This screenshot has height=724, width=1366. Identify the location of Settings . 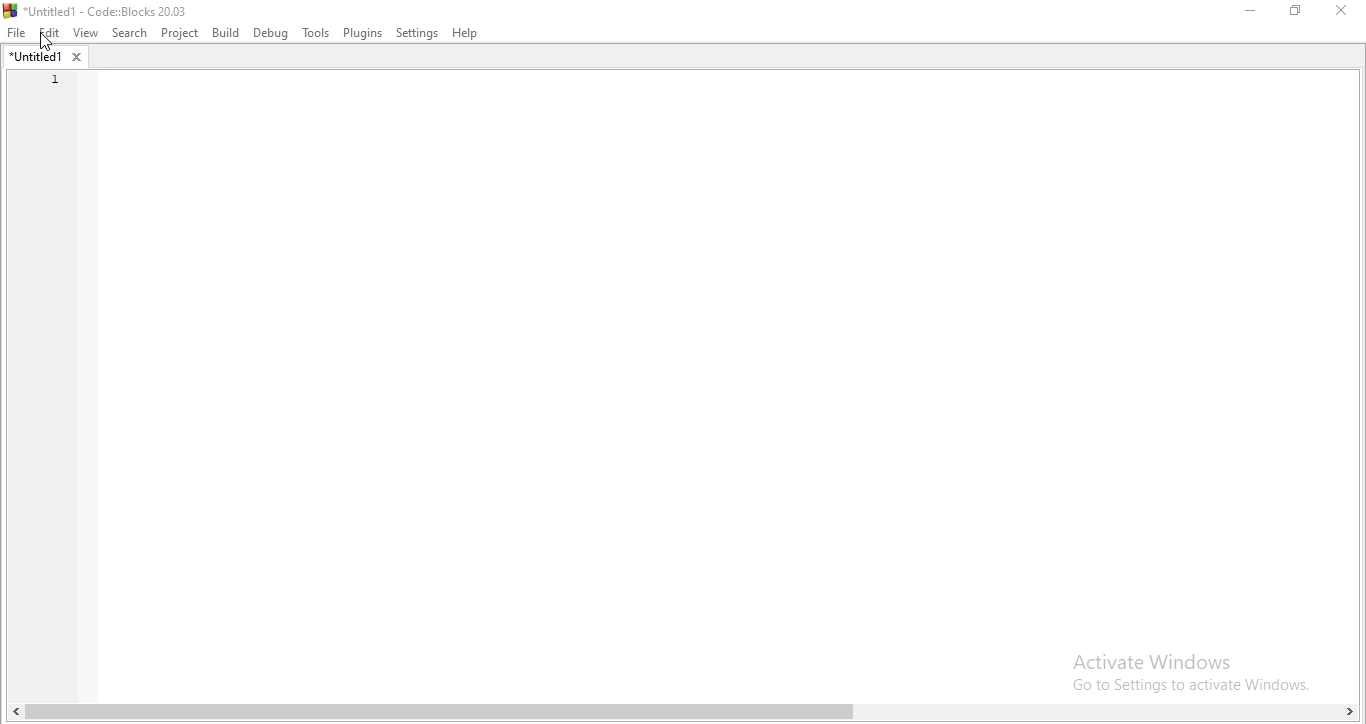
(417, 34).